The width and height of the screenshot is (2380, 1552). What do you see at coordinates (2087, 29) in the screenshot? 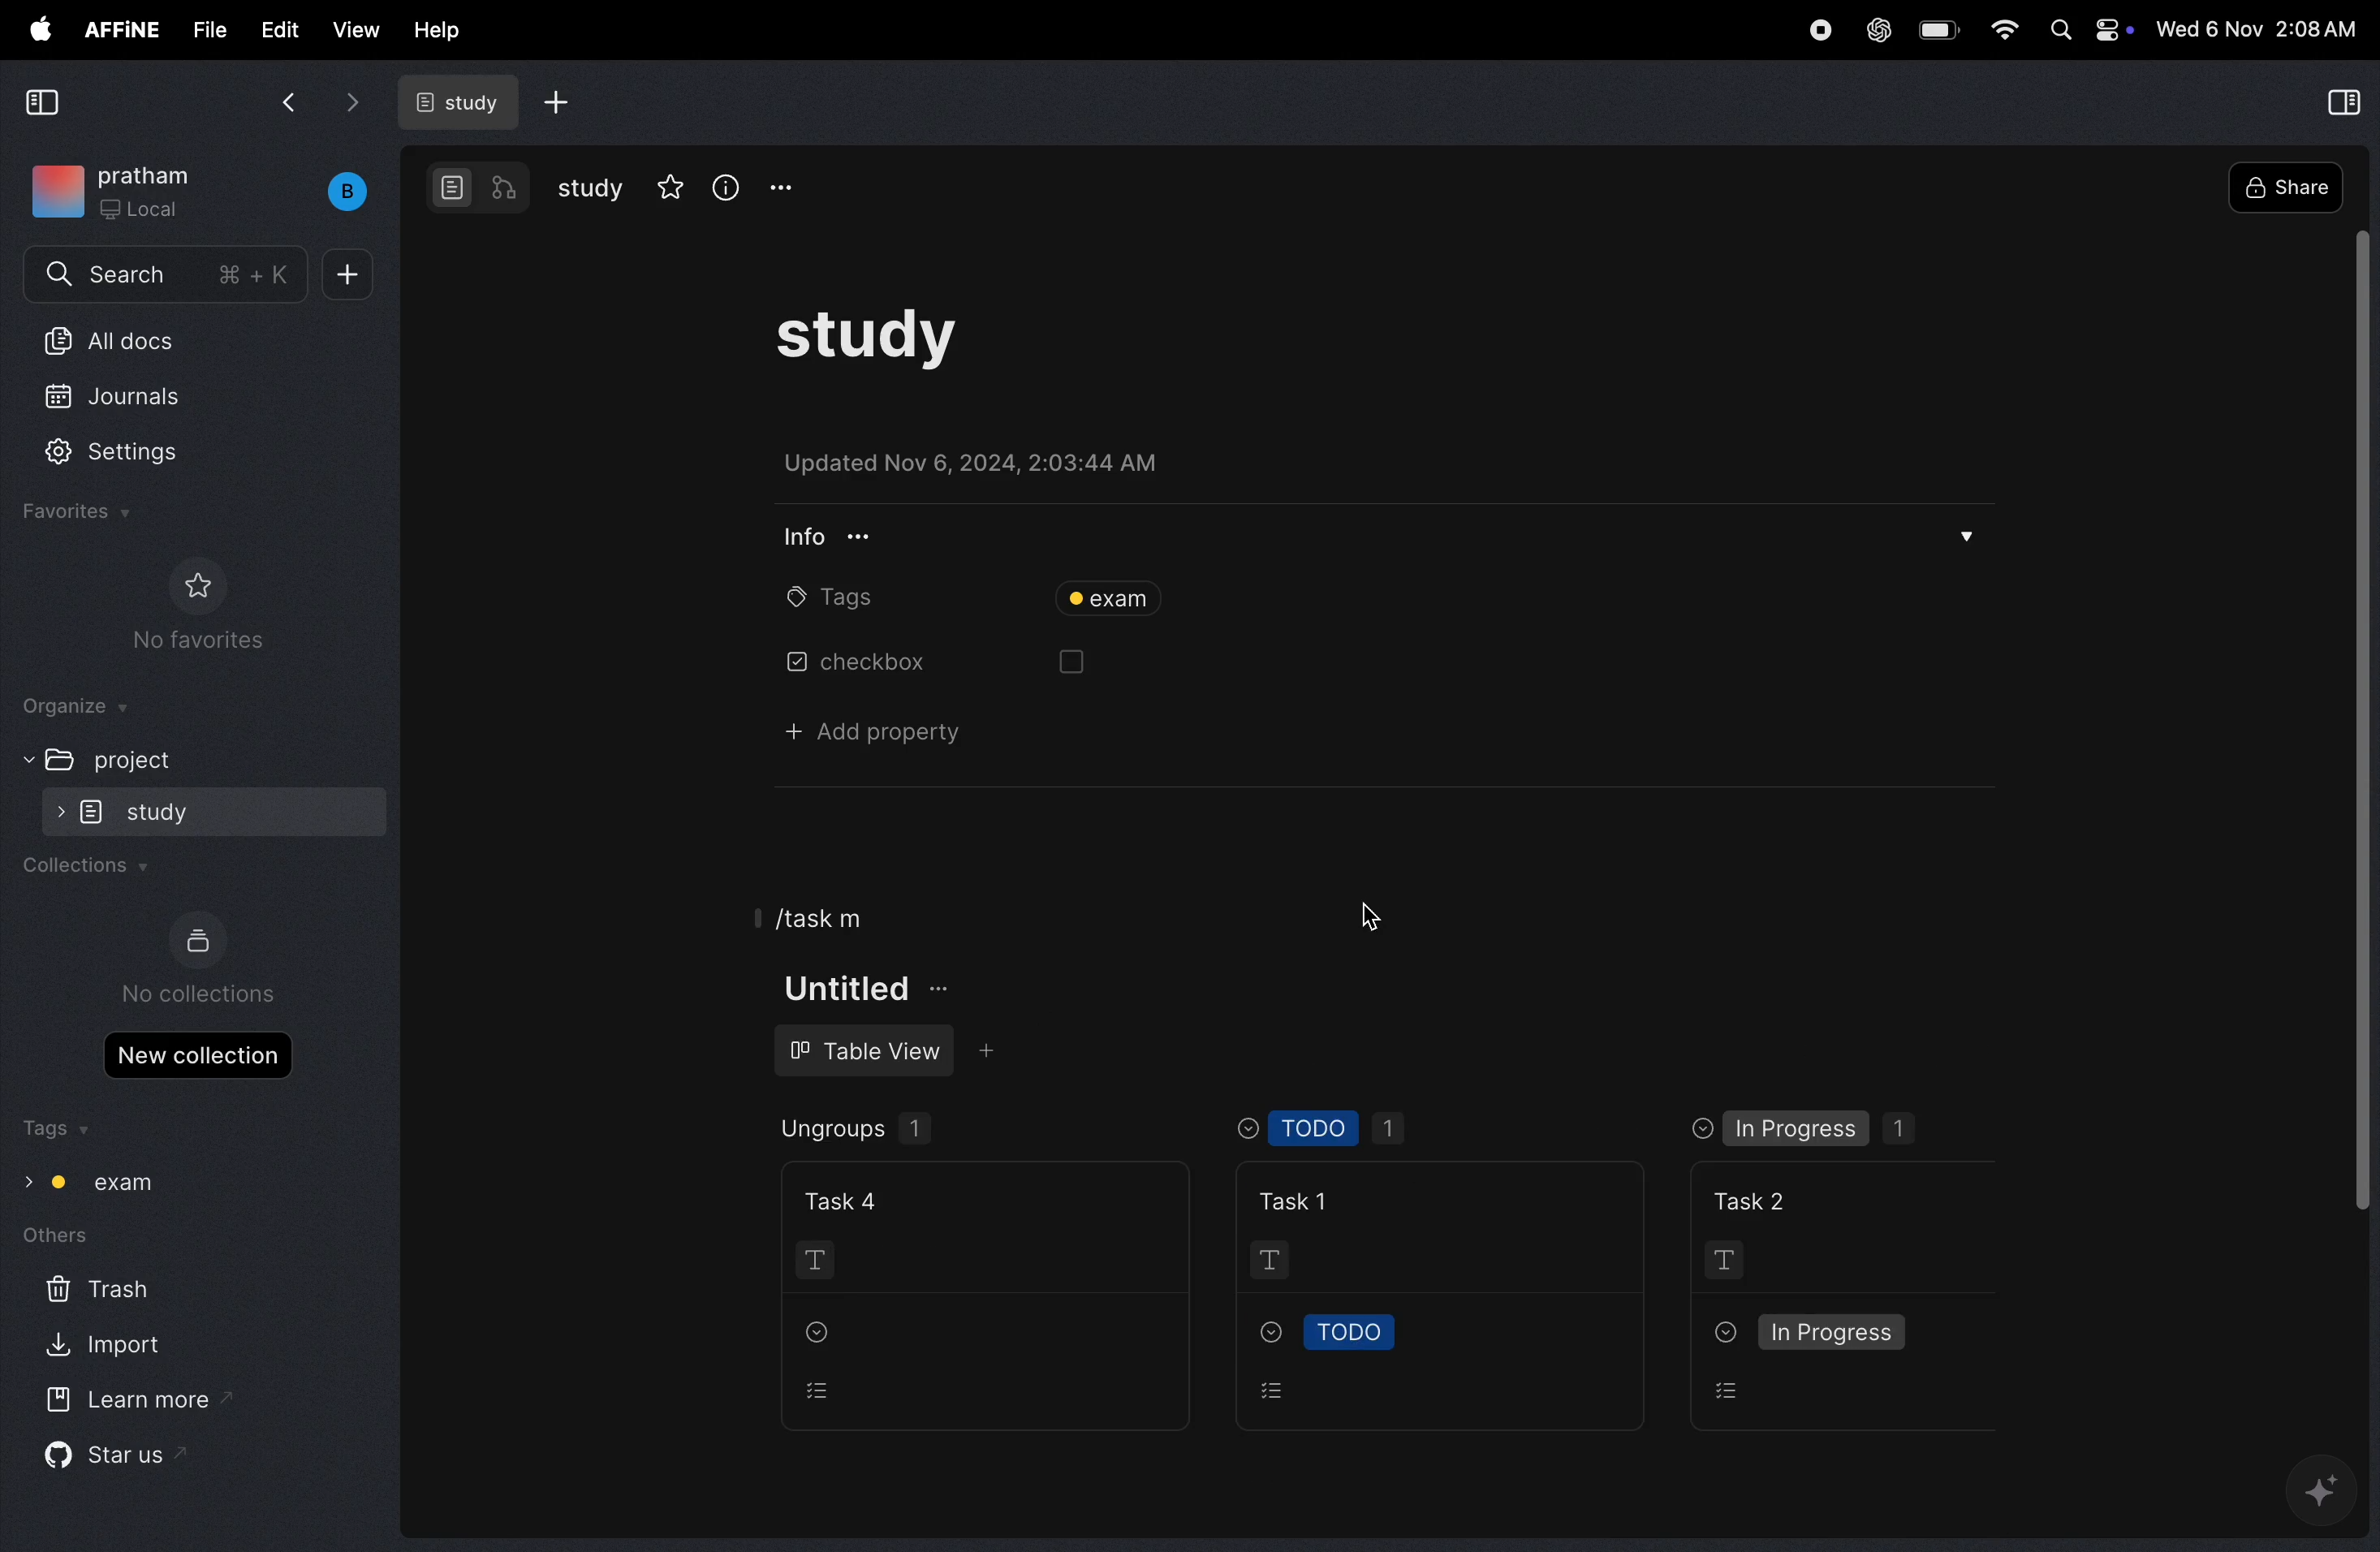
I see `apple widgets` at bounding box center [2087, 29].